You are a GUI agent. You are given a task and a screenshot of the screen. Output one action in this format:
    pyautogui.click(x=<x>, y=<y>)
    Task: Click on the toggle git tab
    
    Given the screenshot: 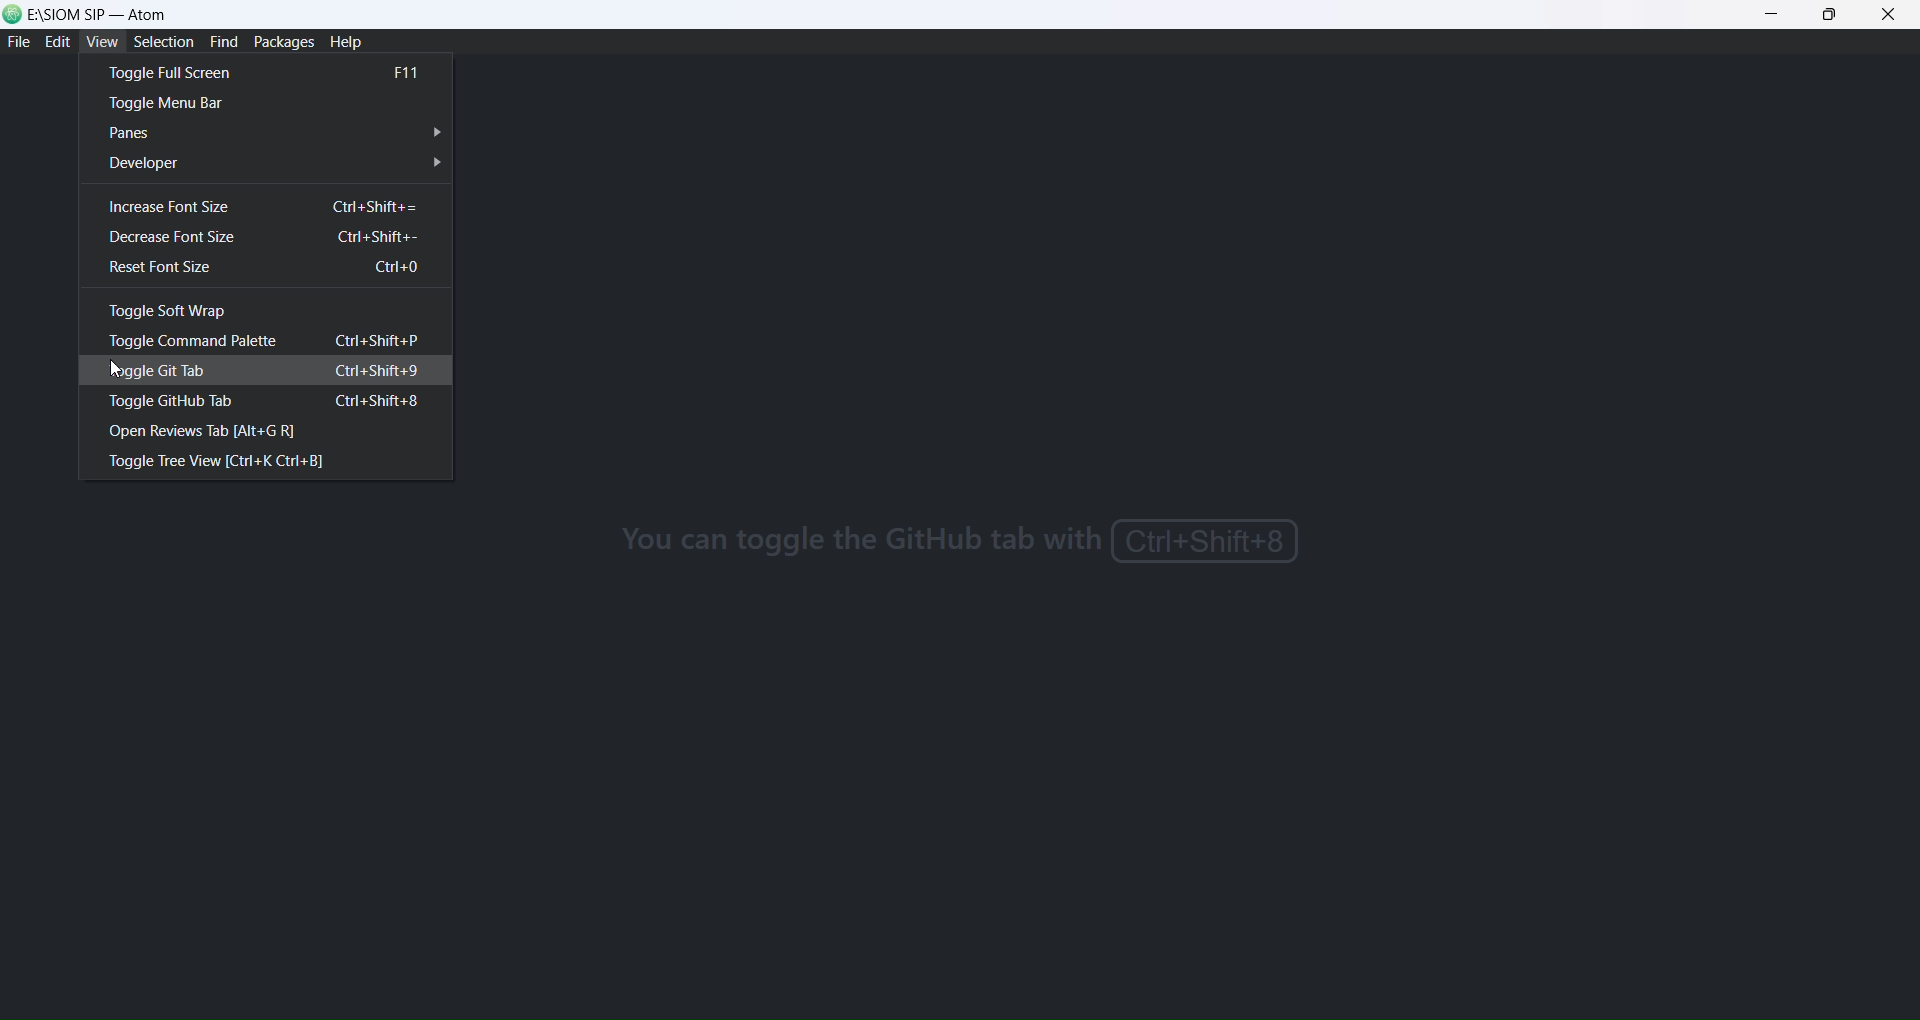 What is the action you would take?
    pyautogui.click(x=265, y=371)
    